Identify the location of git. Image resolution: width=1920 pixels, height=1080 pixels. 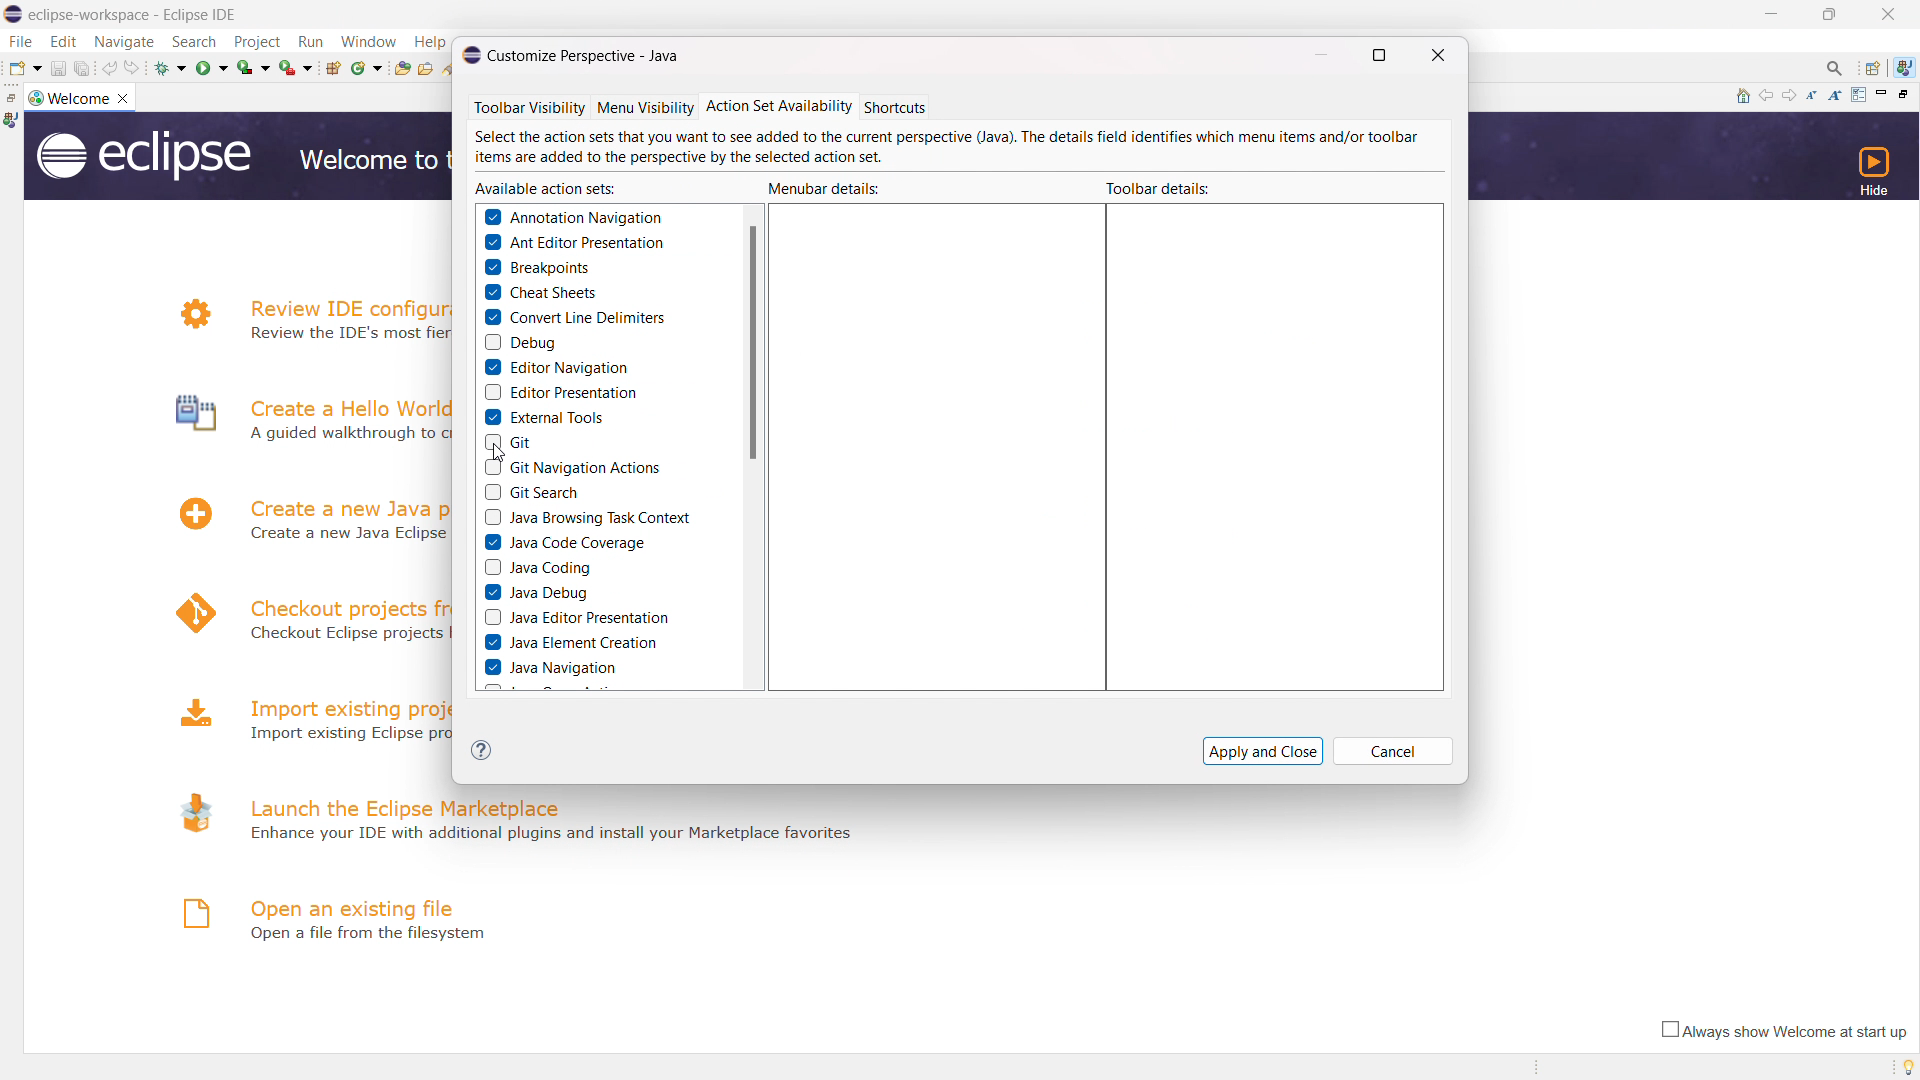
(508, 441).